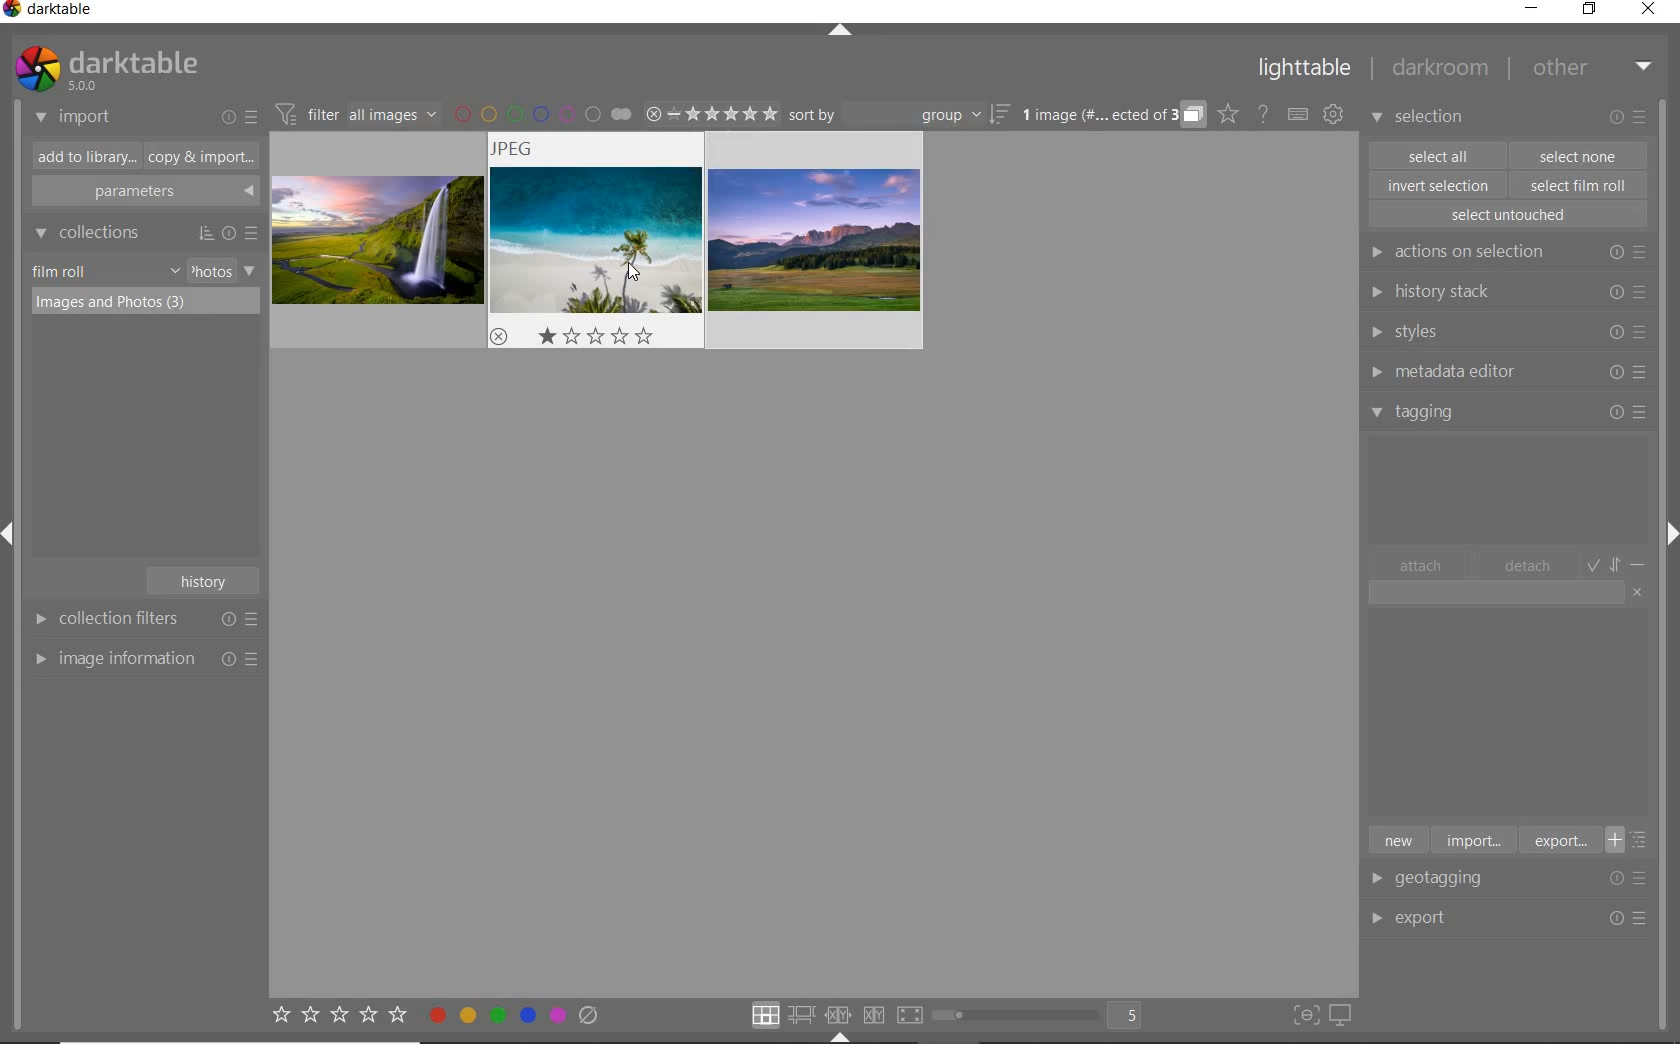 This screenshot has width=1680, height=1044. I want to click on filter images based on their module order, so click(353, 112).